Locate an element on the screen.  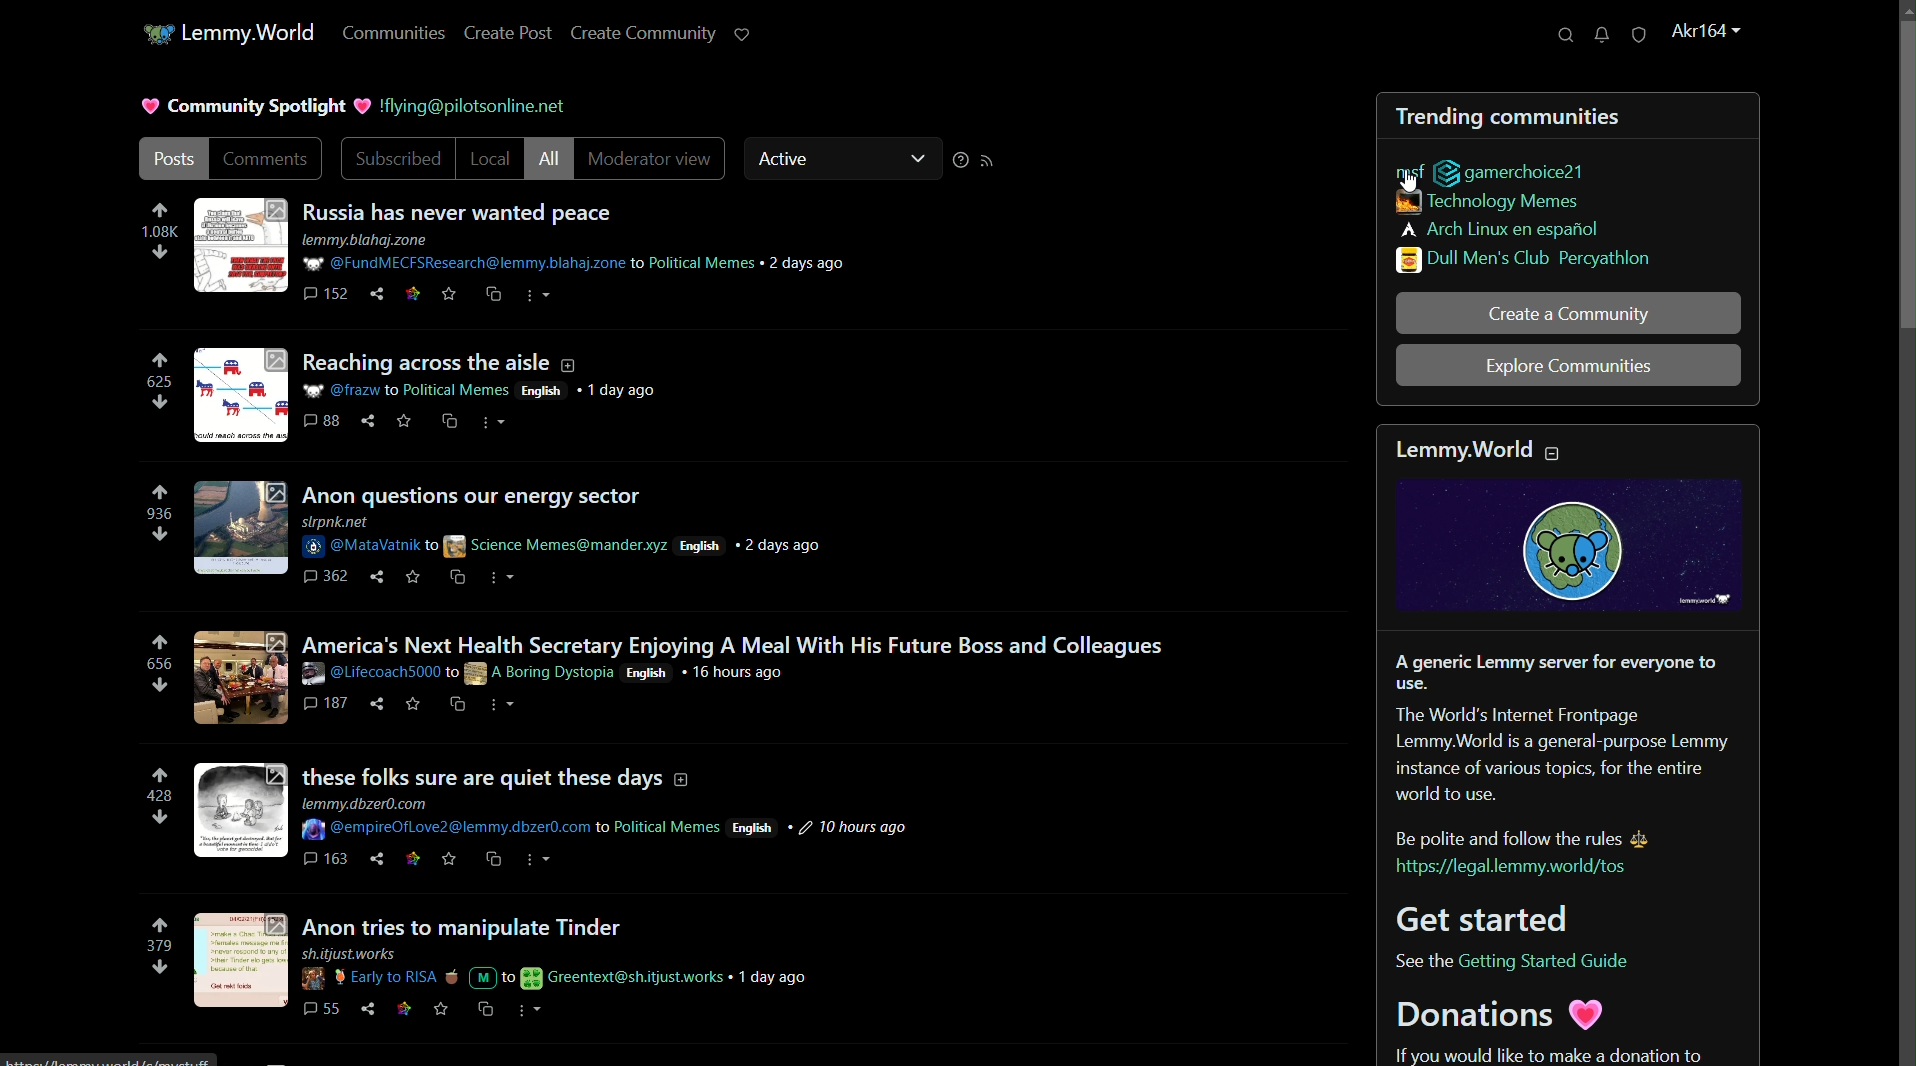
active is located at coordinates (785, 160).